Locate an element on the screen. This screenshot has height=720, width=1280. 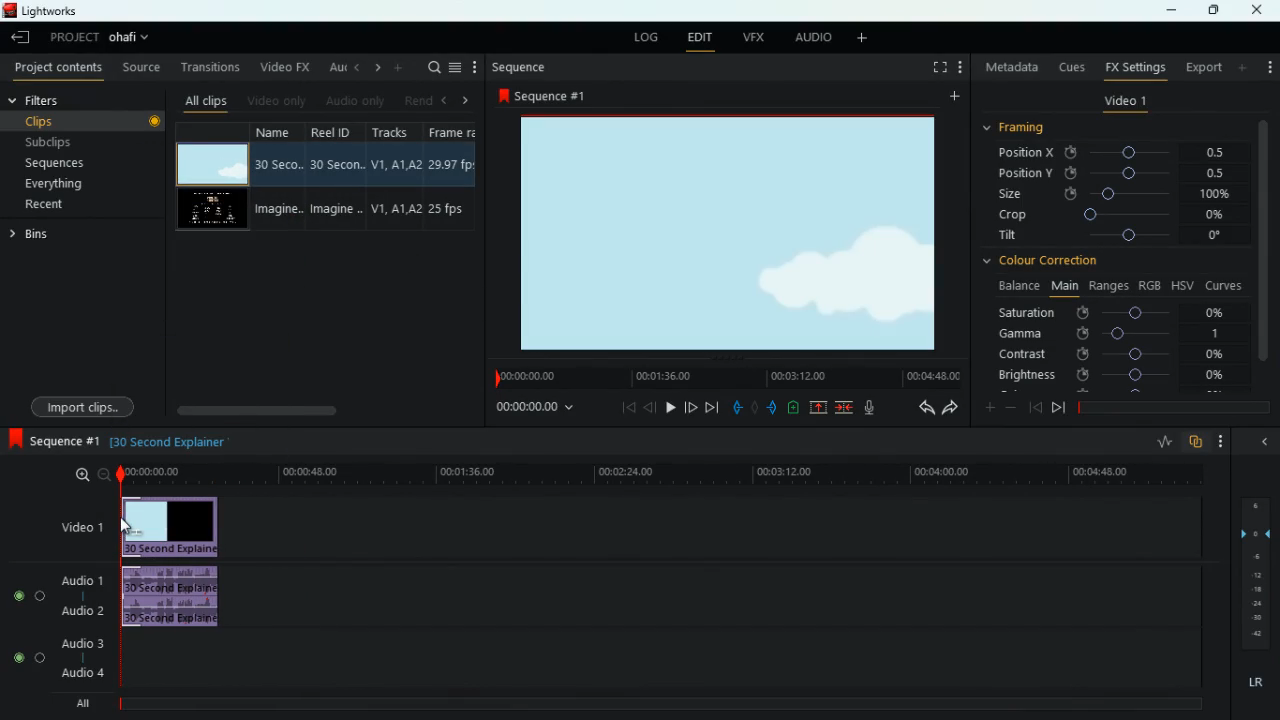
cursor is located at coordinates (127, 525).